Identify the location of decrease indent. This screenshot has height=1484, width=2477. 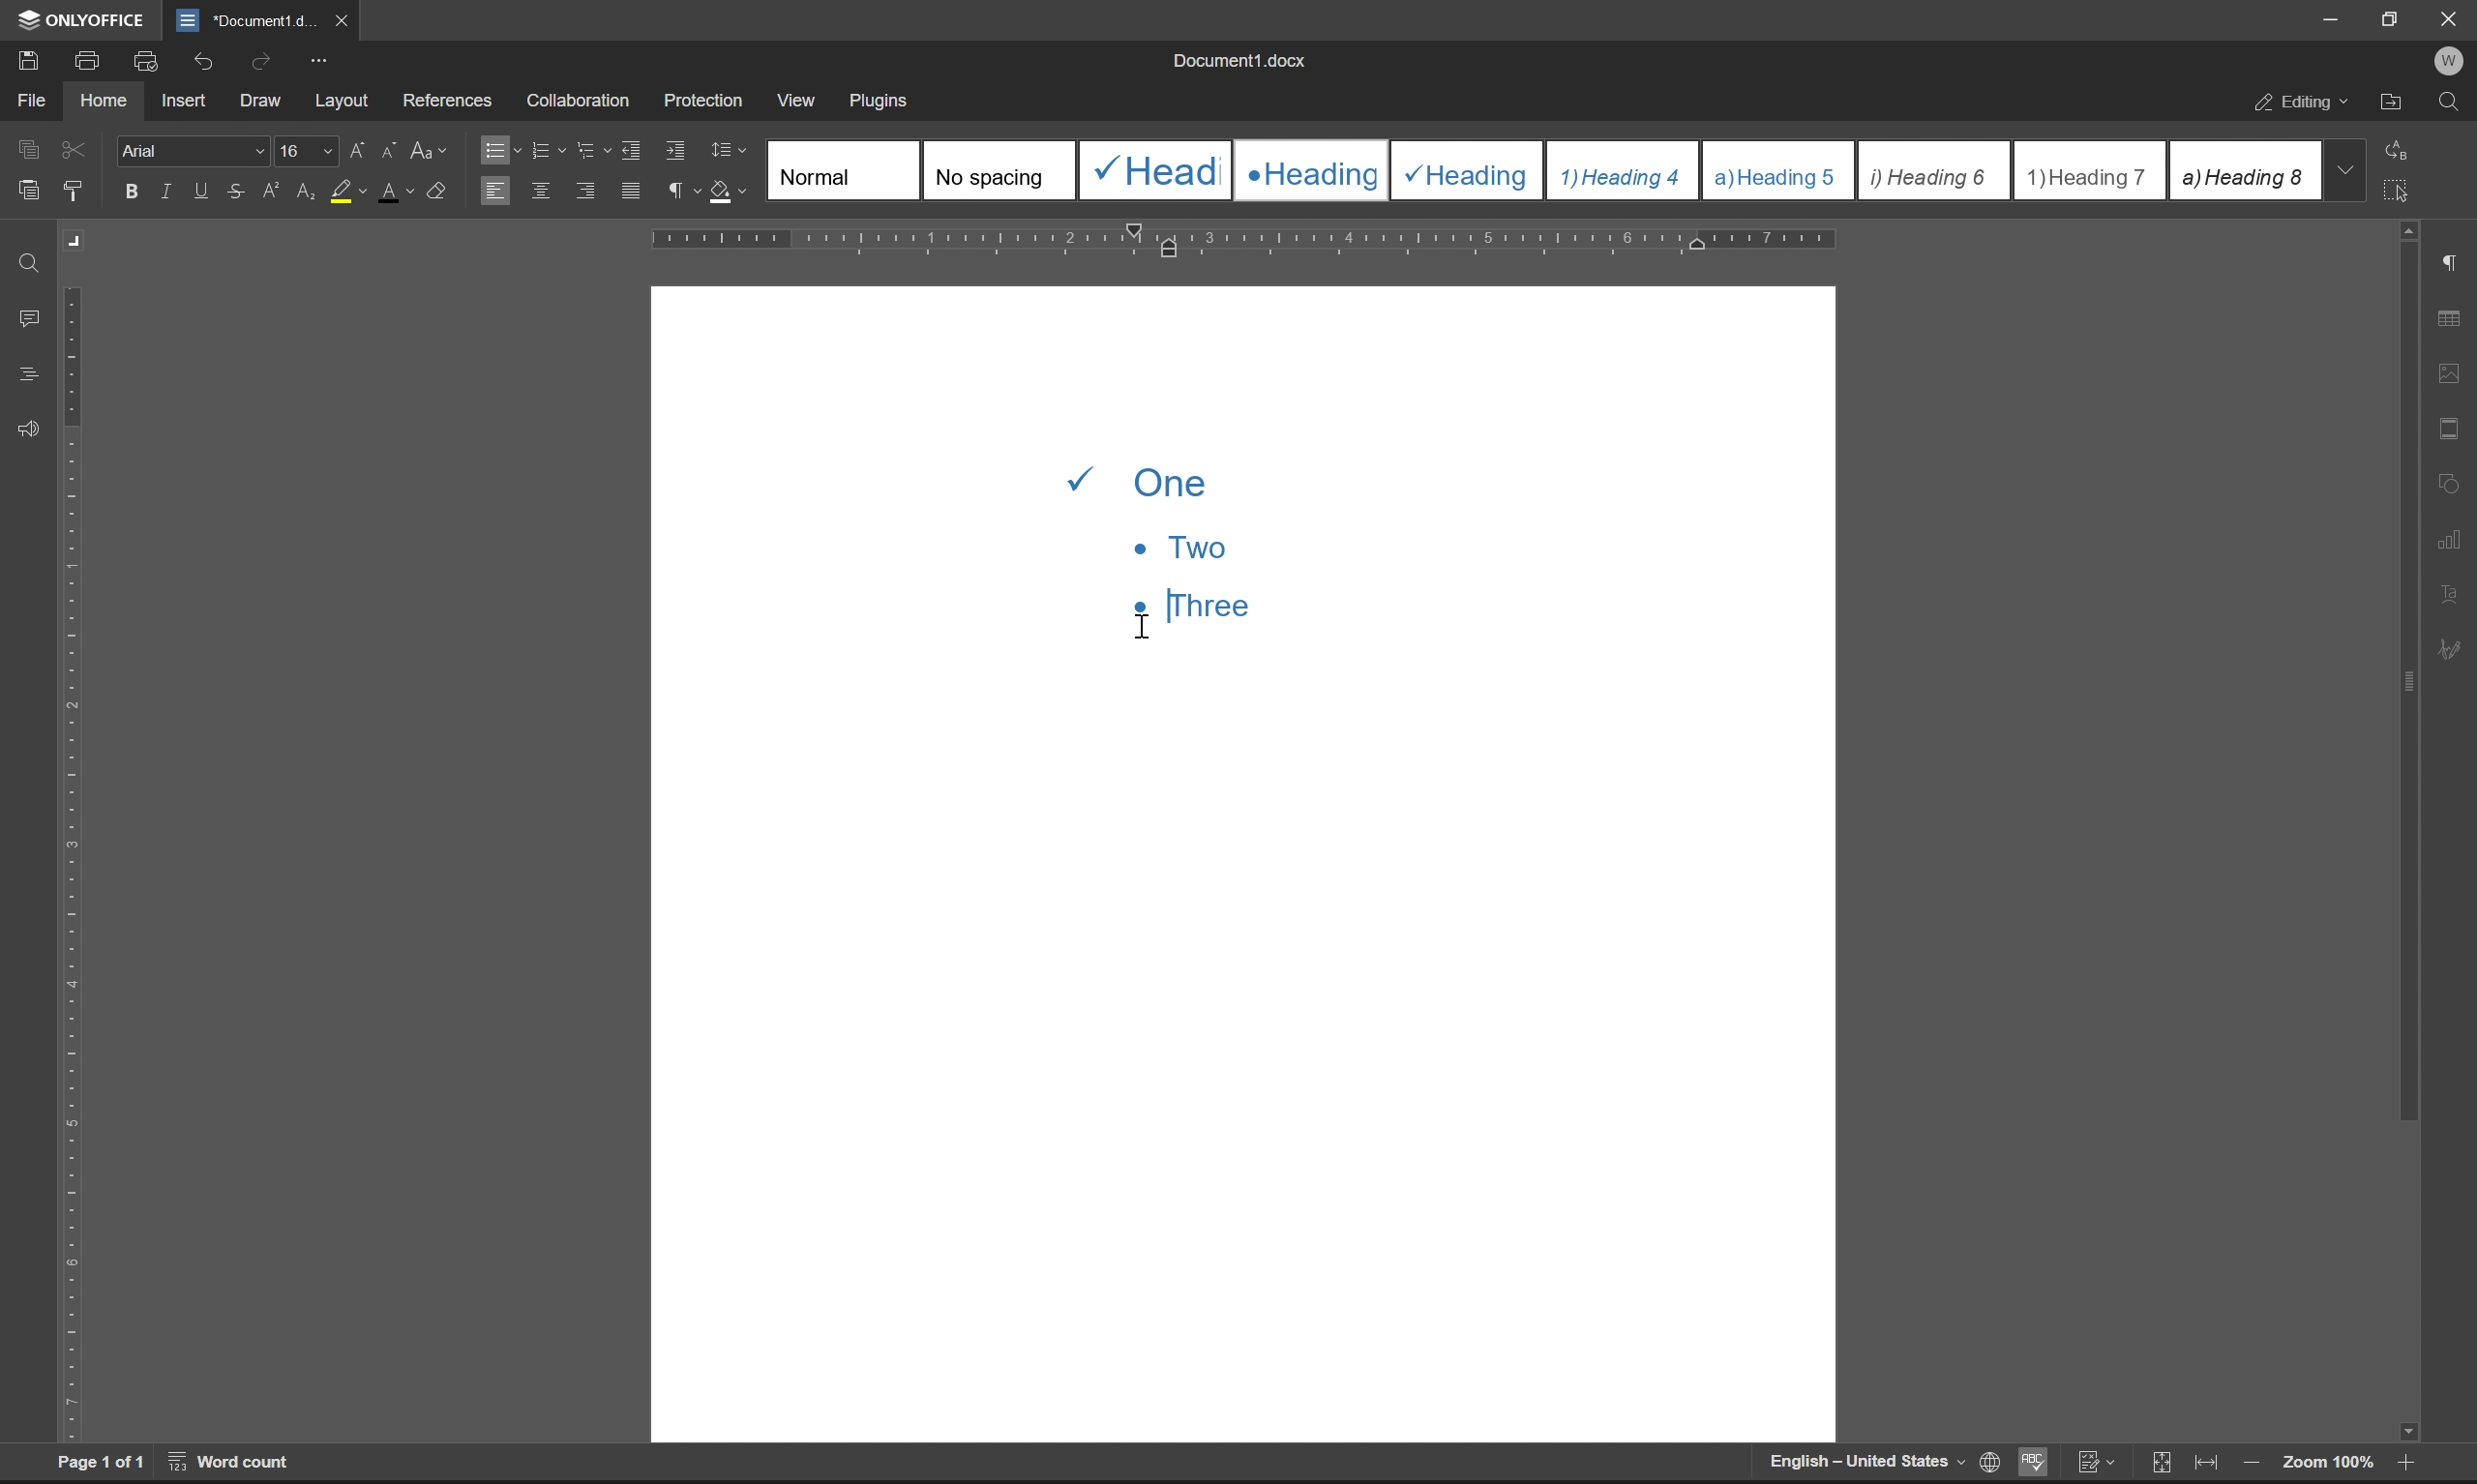
(636, 149).